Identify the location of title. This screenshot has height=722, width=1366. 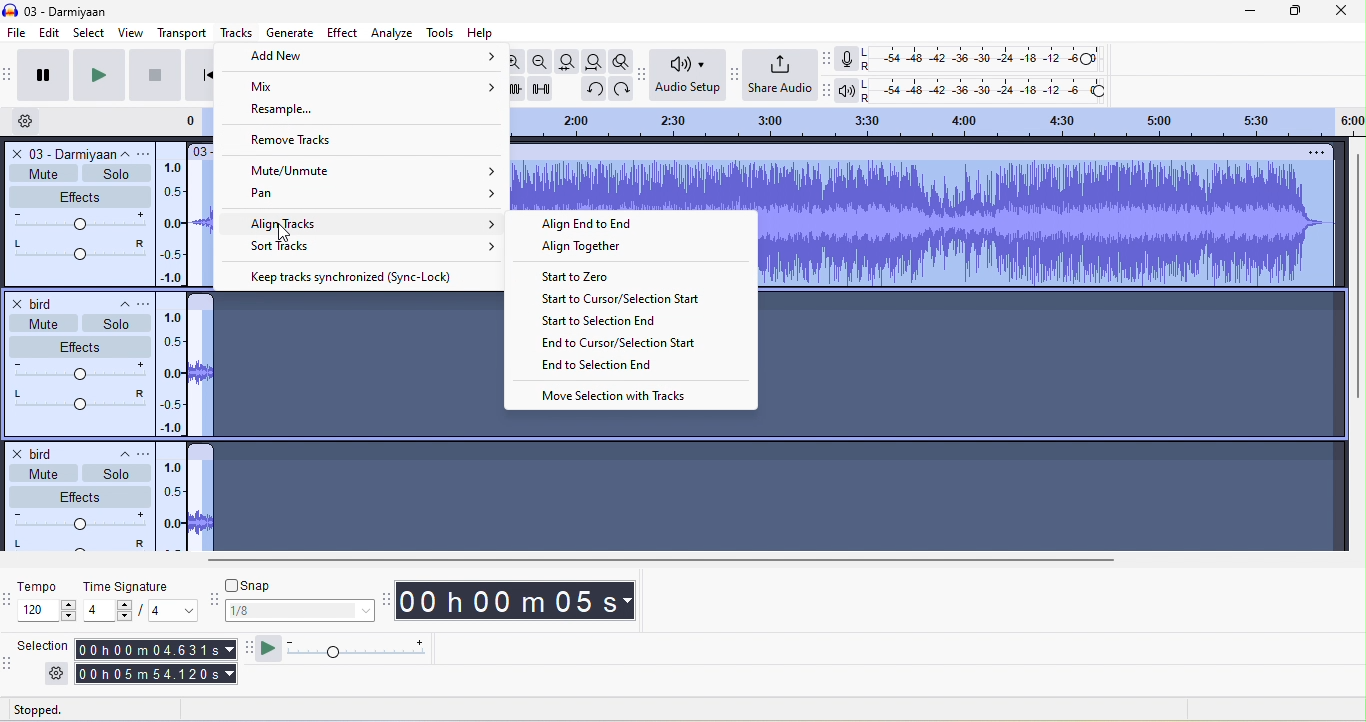
(65, 9).